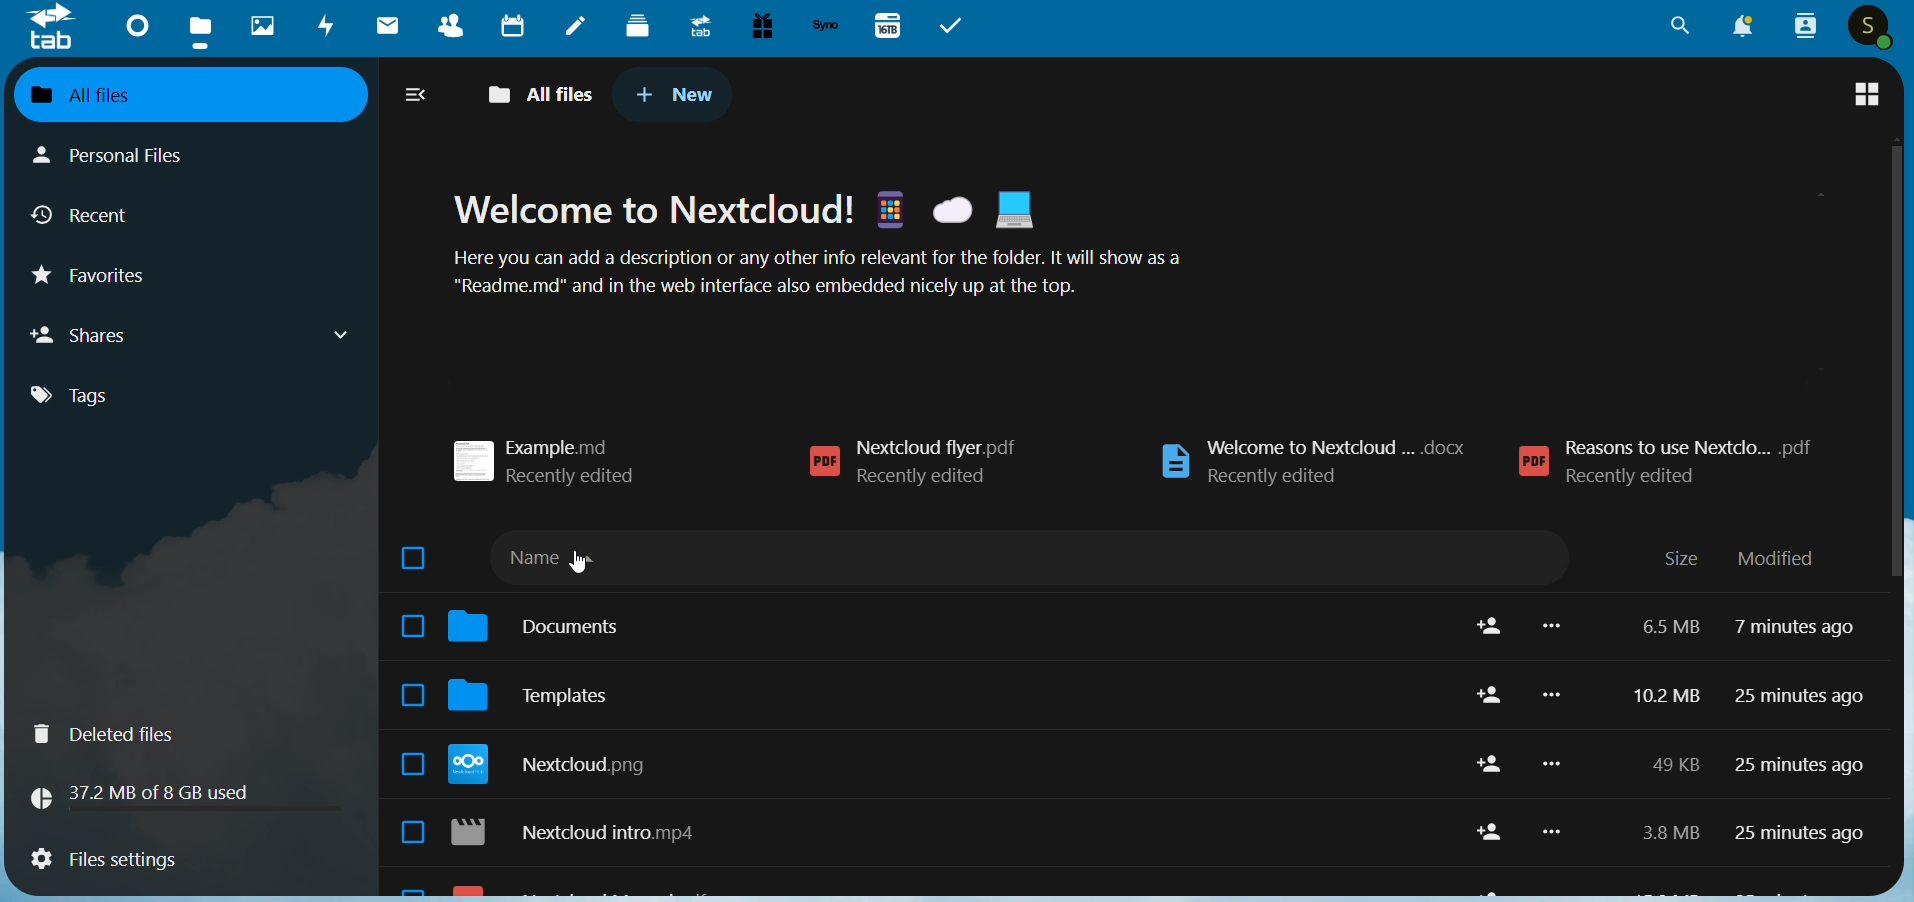 The height and width of the screenshot is (902, 1914). Describe the element at coordinates (201, 25) in the screenshot. I see `Files` at that location.